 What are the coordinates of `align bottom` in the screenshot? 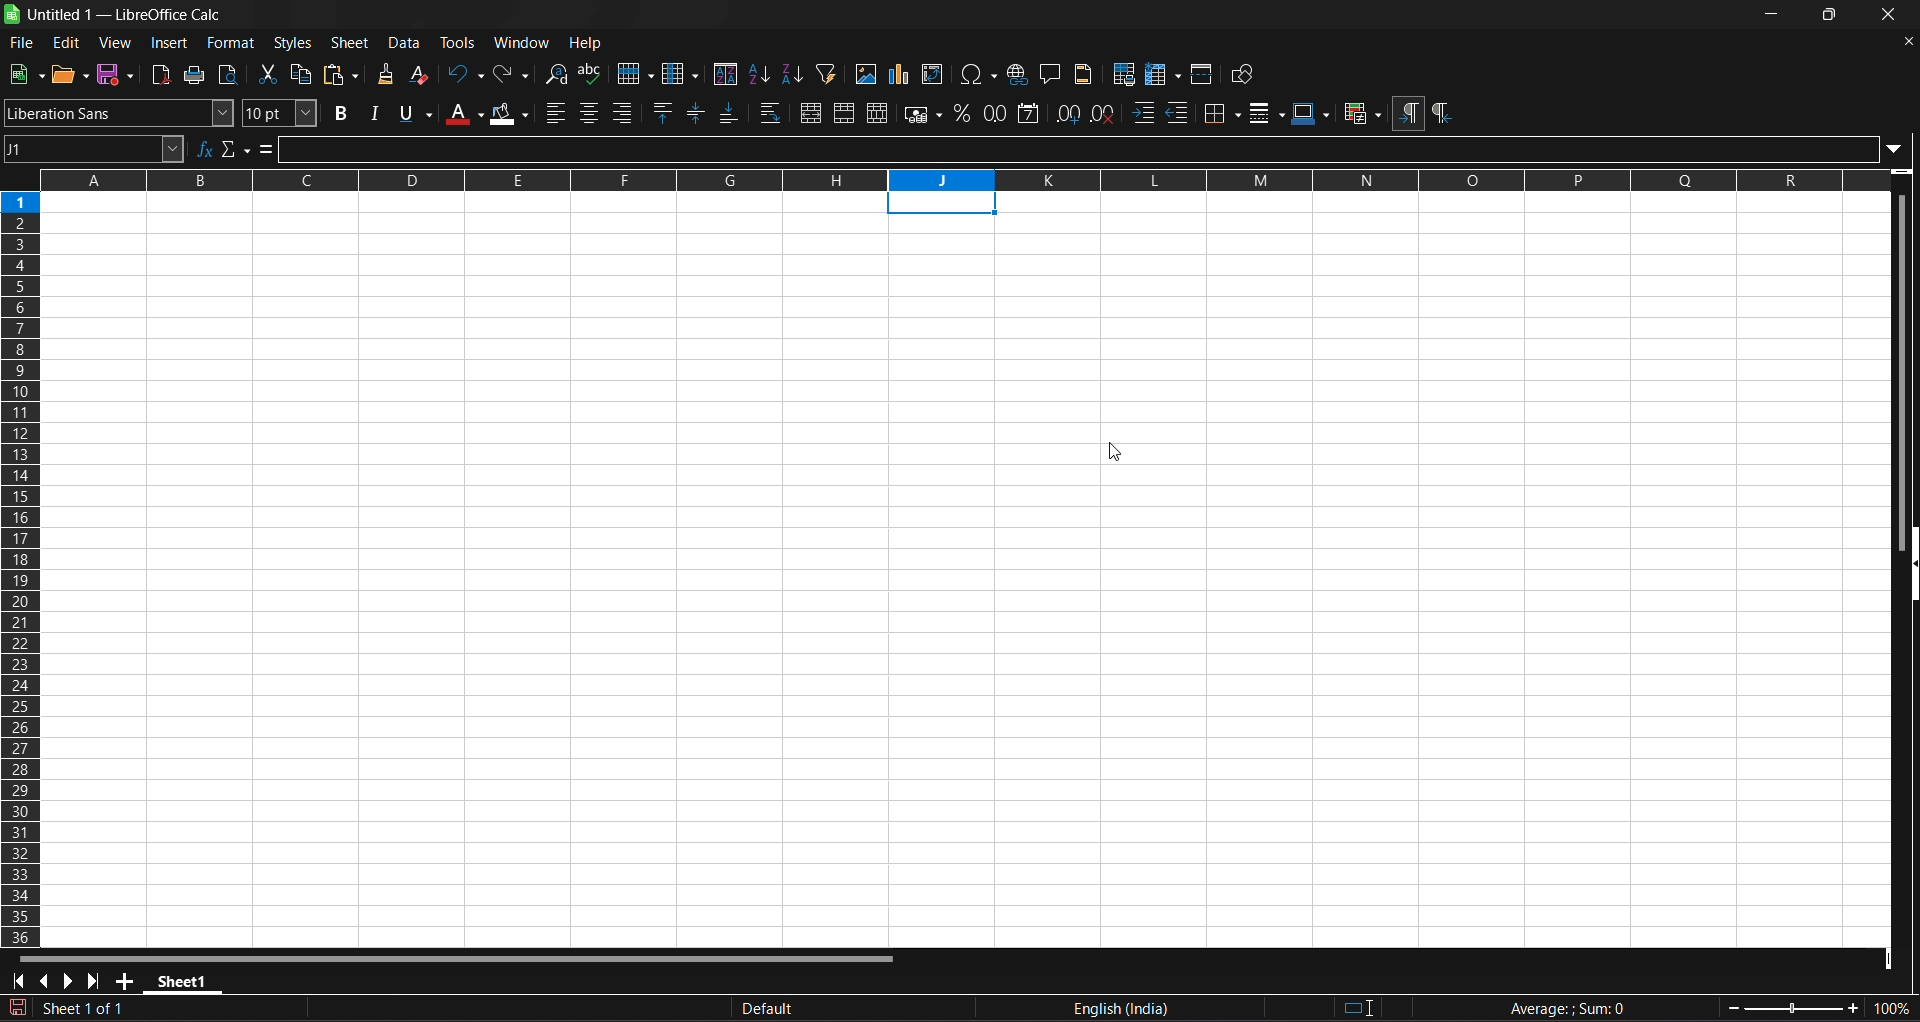 It's located at (732, 112).